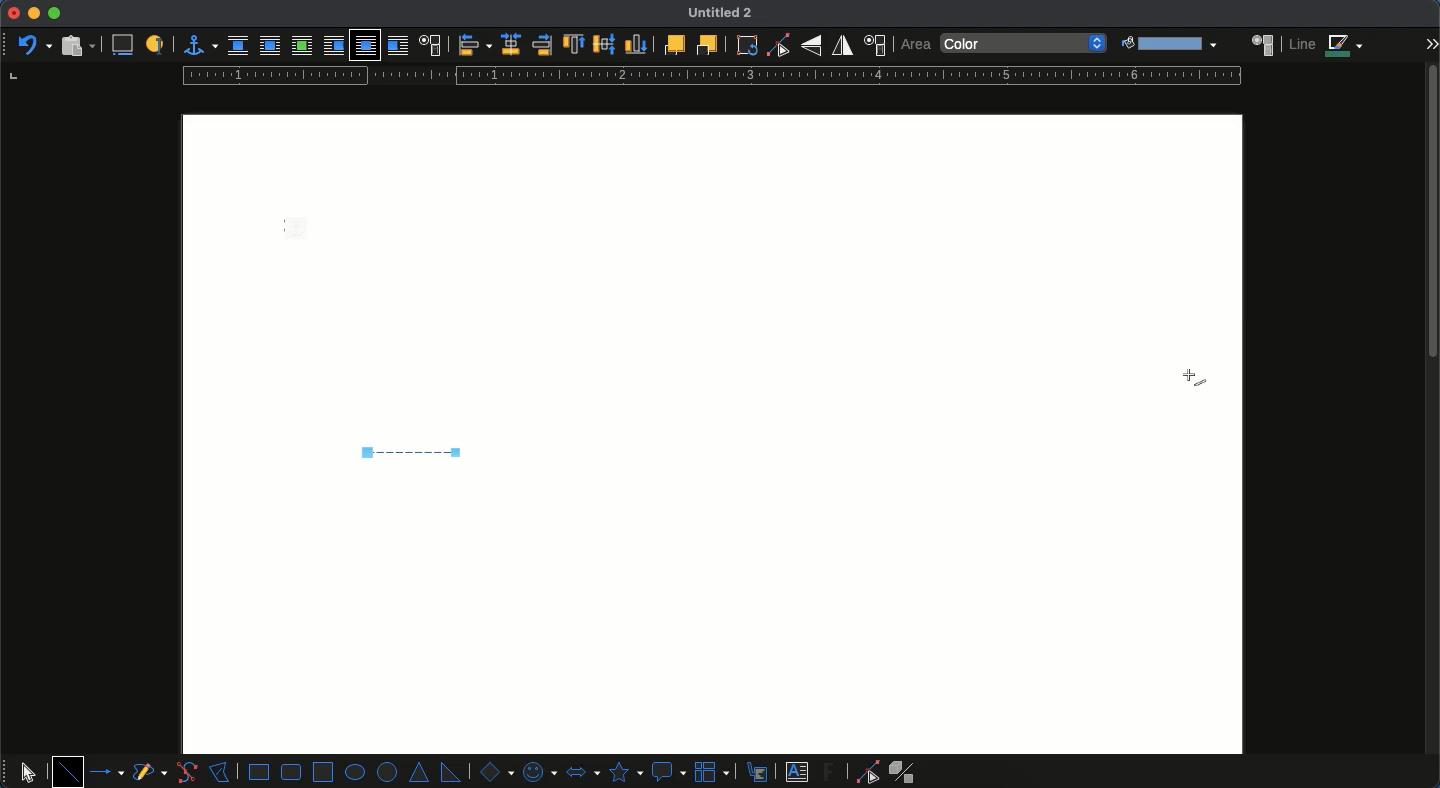 The height and width of the screenshot is (788, 1440). I want to click on block arrows, so click(582, 770).